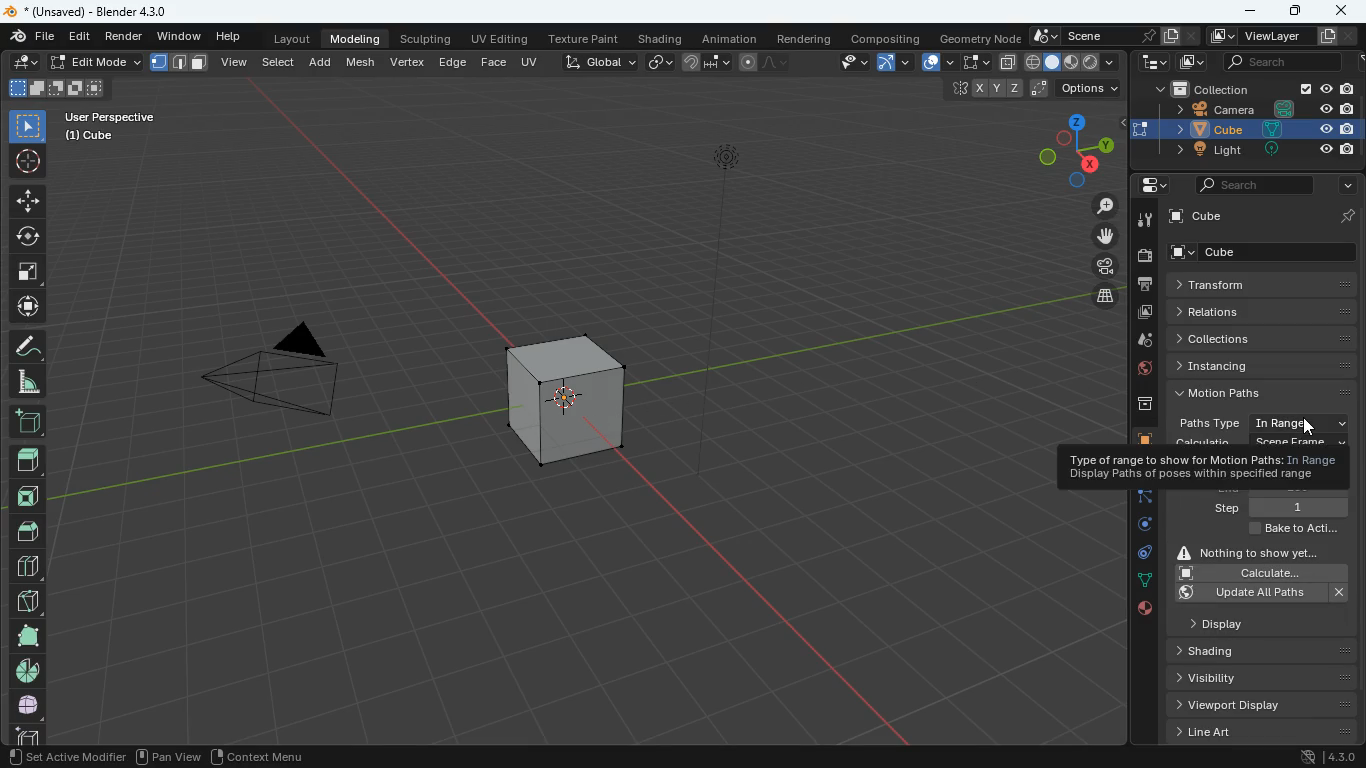 This screenshot has height=768, width=1366. Describe the element at coordinates (30, 531) in the screenshot. I see `roof` at that location.